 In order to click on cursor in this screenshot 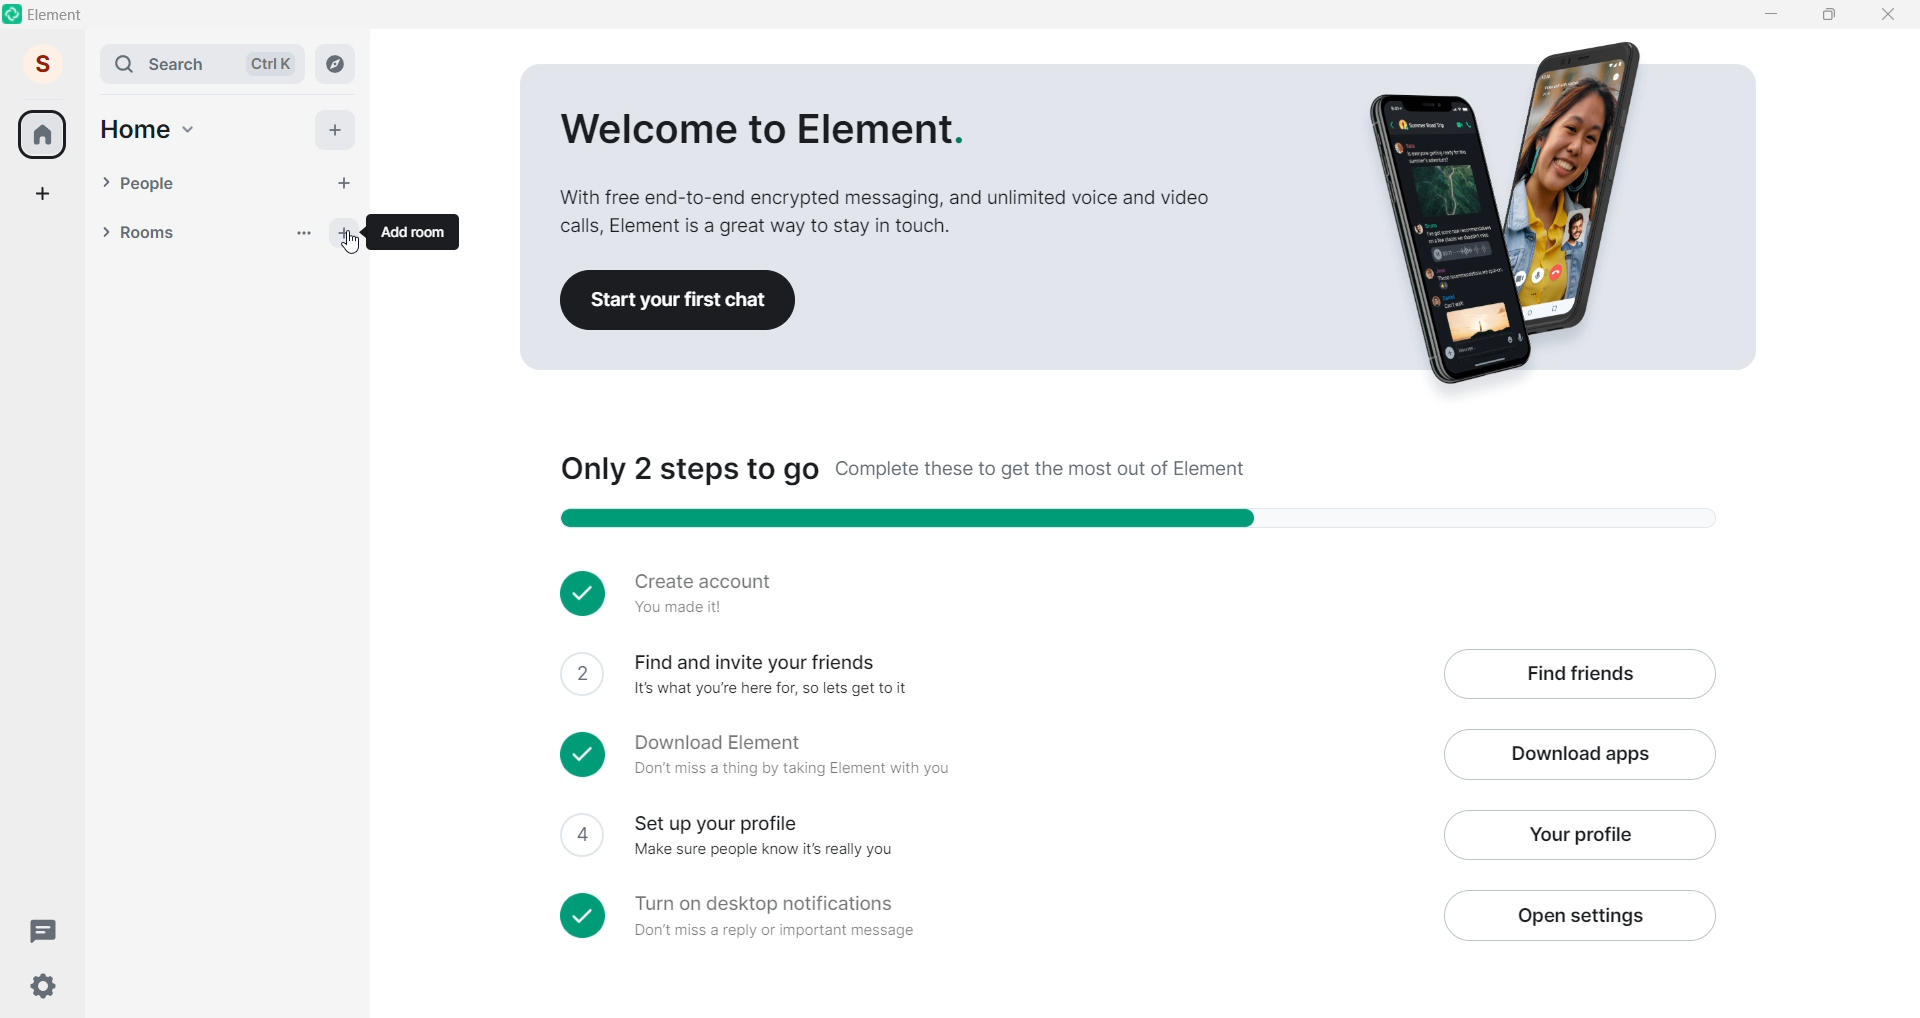, I will do `click(351, 242)`.